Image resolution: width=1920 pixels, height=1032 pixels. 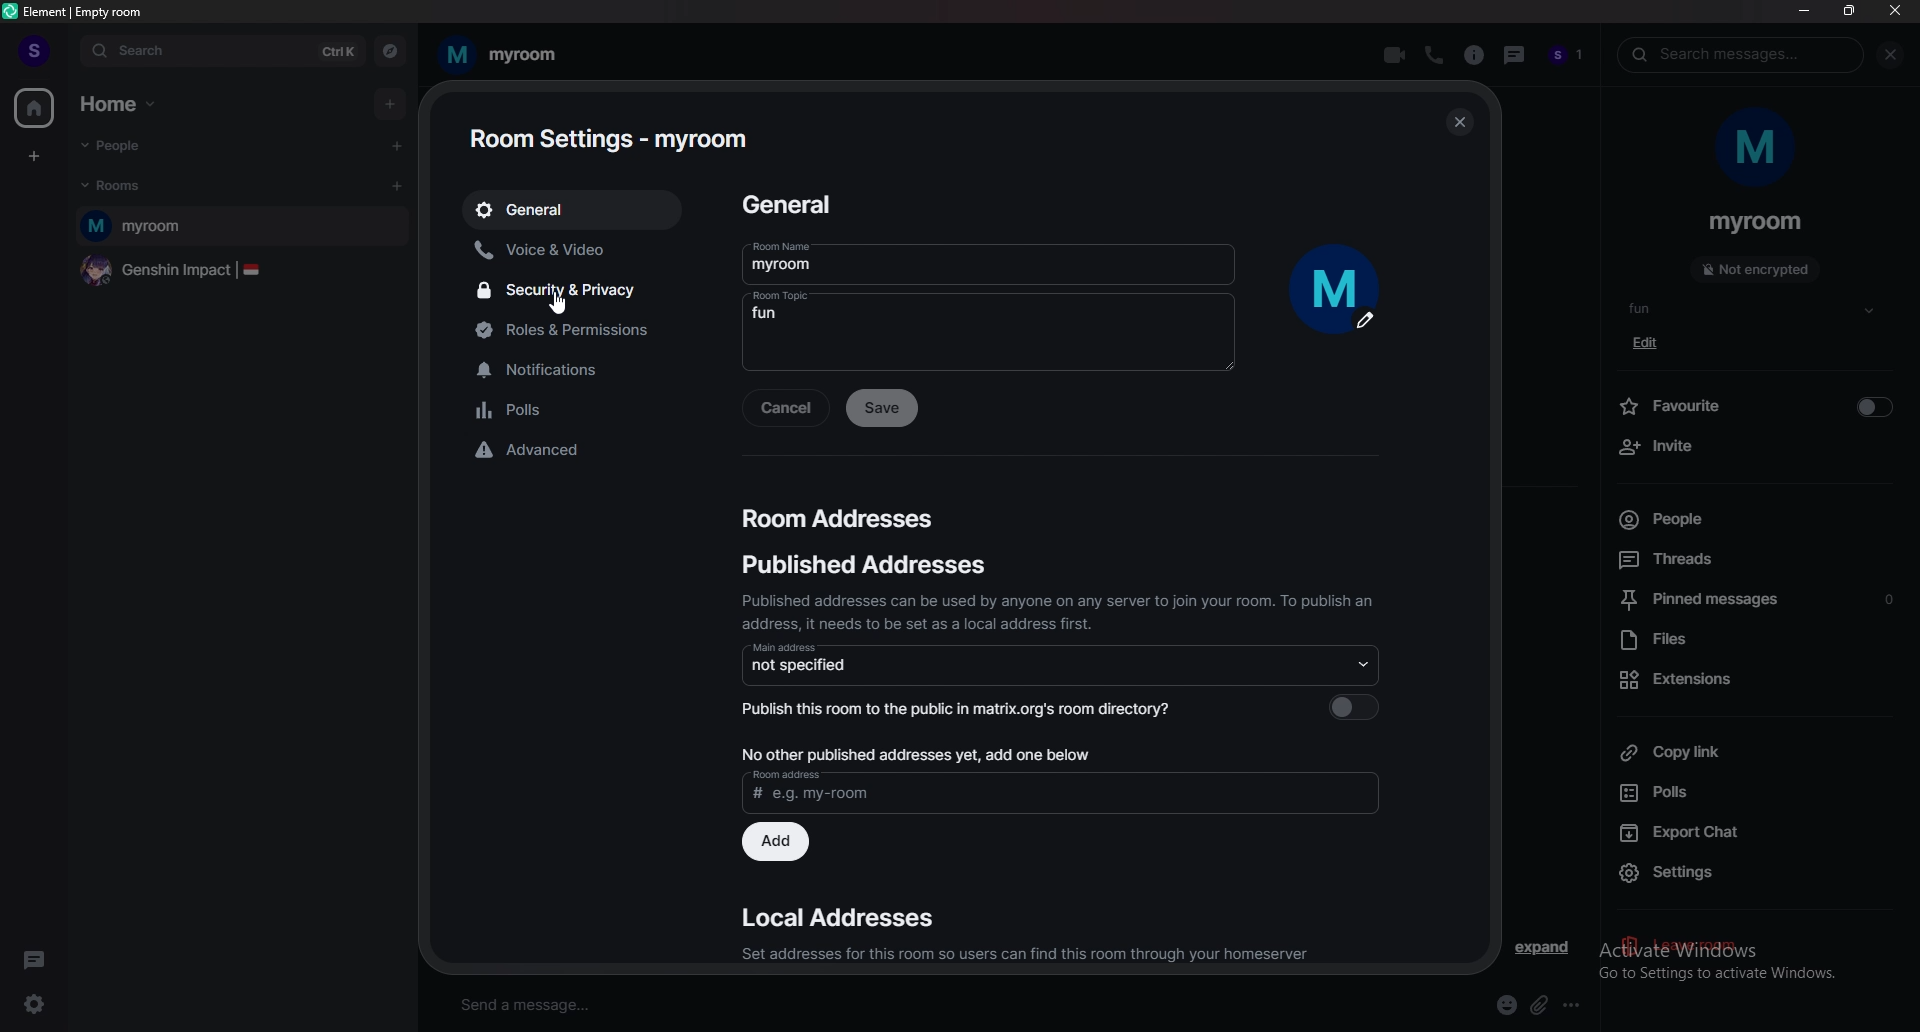 What do you see at coordinates (135, 187) in the screenshot?
I see `rooms` at bounding box center [135, 187].